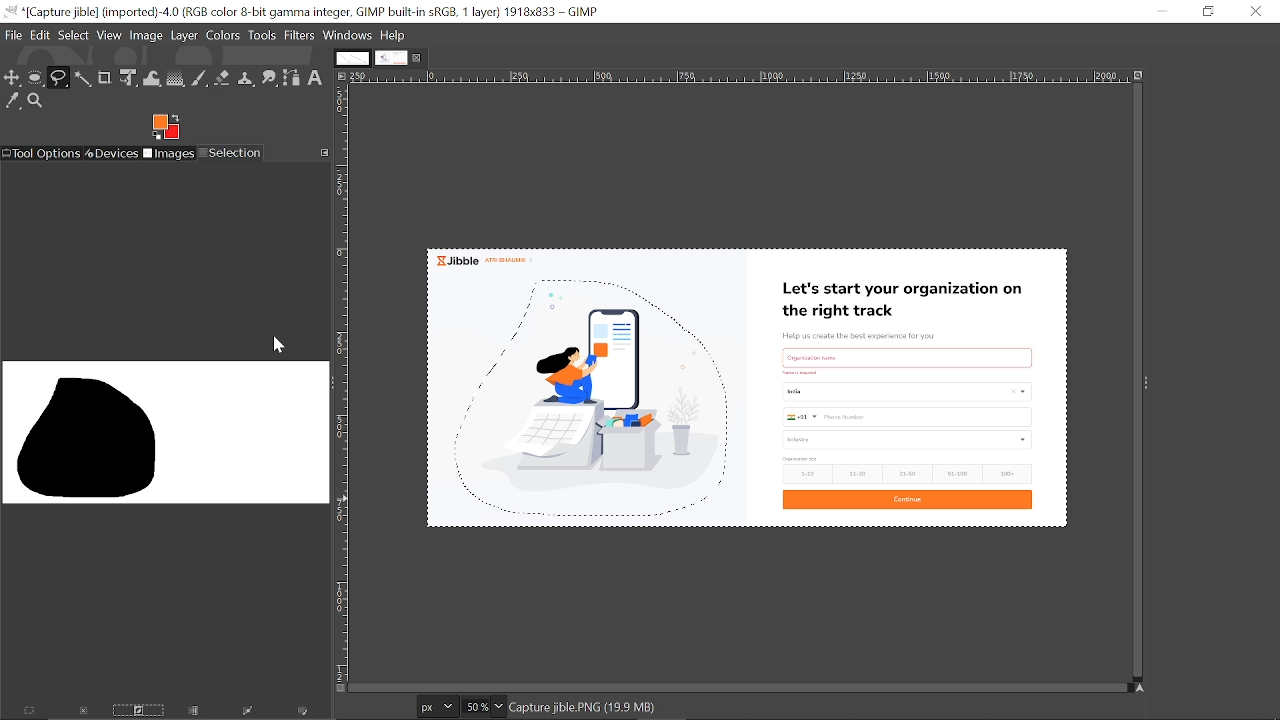 This screenshot has width=1280, height=720. What do you see at coordinates (224, 78) in the screenshot?
I see `Eraser tool` at bounding box center [224, 78].